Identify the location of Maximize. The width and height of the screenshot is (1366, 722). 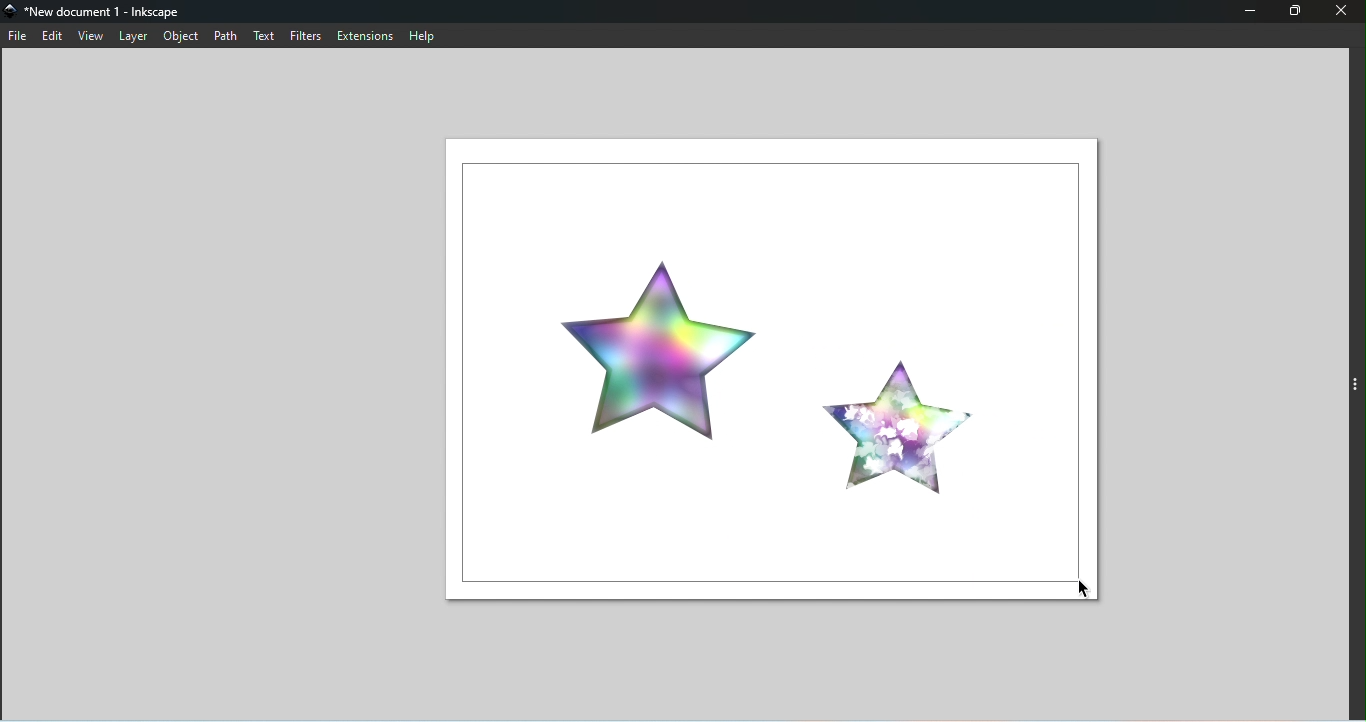
(1298, 13).